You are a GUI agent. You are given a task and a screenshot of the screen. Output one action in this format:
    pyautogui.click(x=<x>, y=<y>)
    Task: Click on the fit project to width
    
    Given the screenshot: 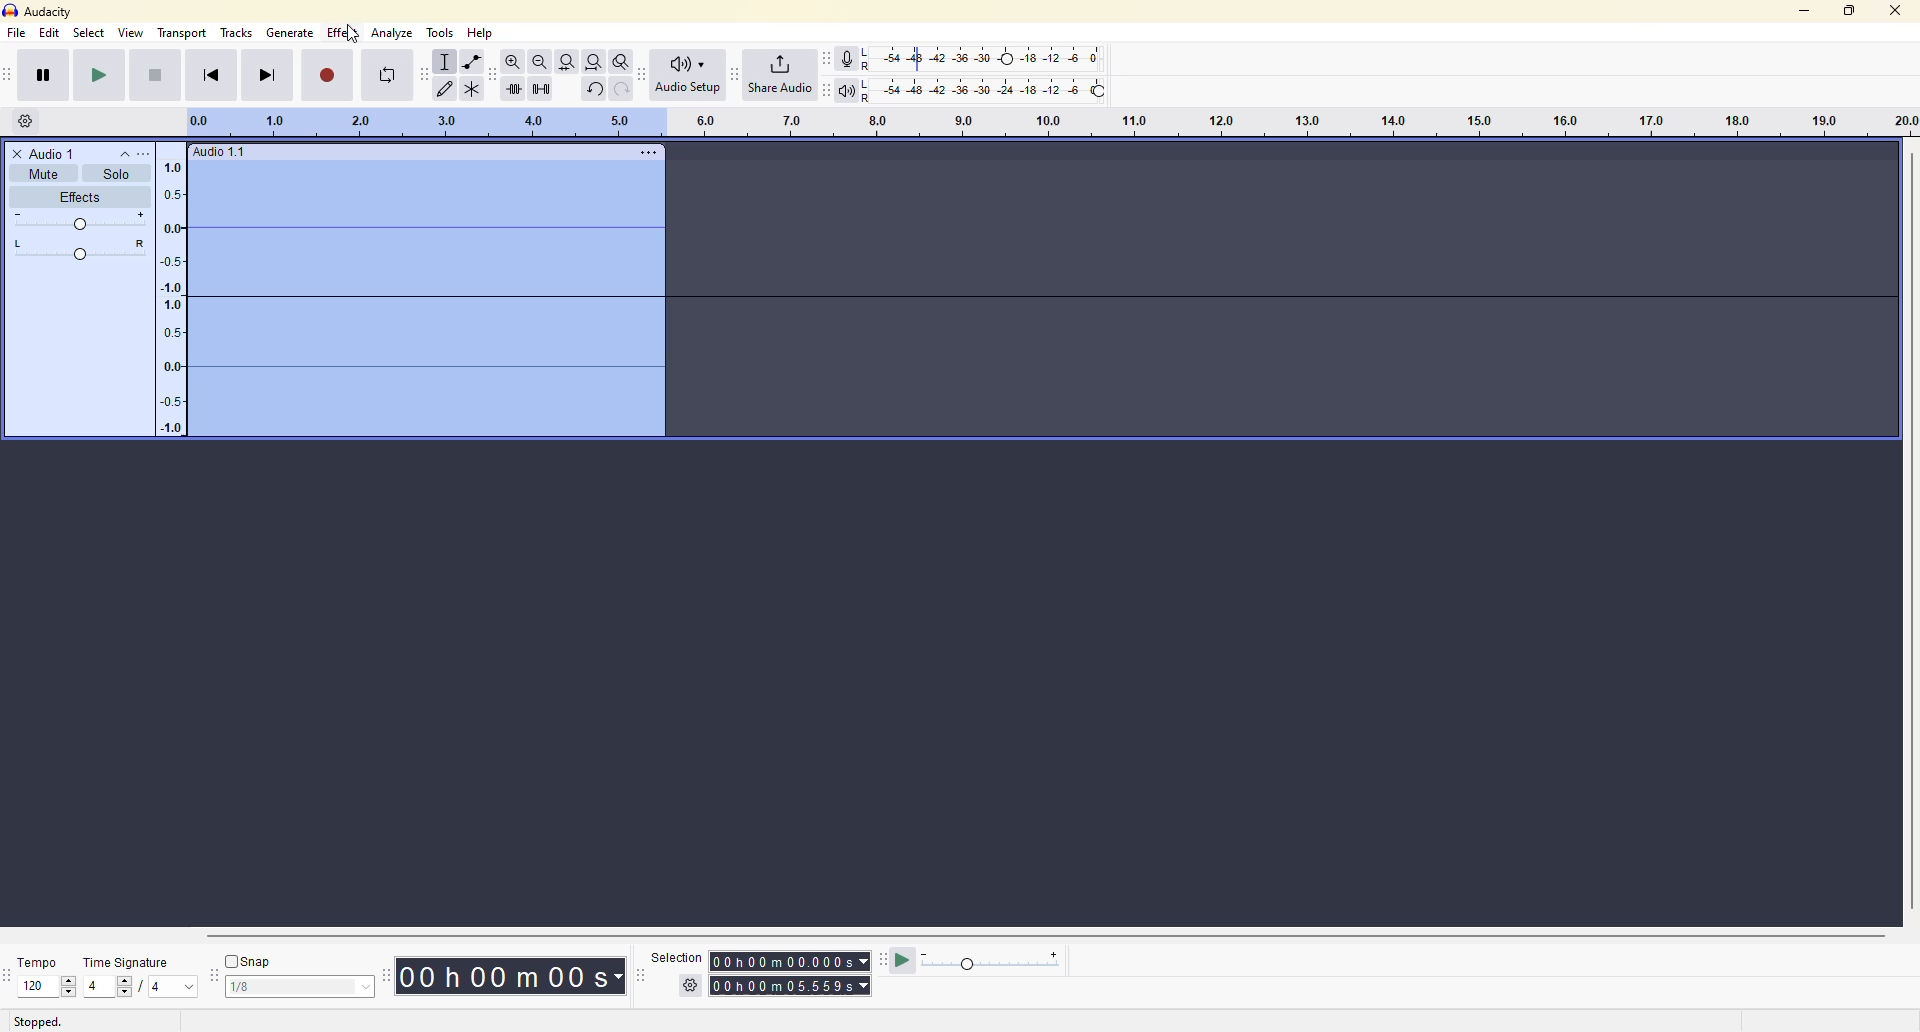 What is the action you would take?
    pyautogui.click(x=595, y=62)
    